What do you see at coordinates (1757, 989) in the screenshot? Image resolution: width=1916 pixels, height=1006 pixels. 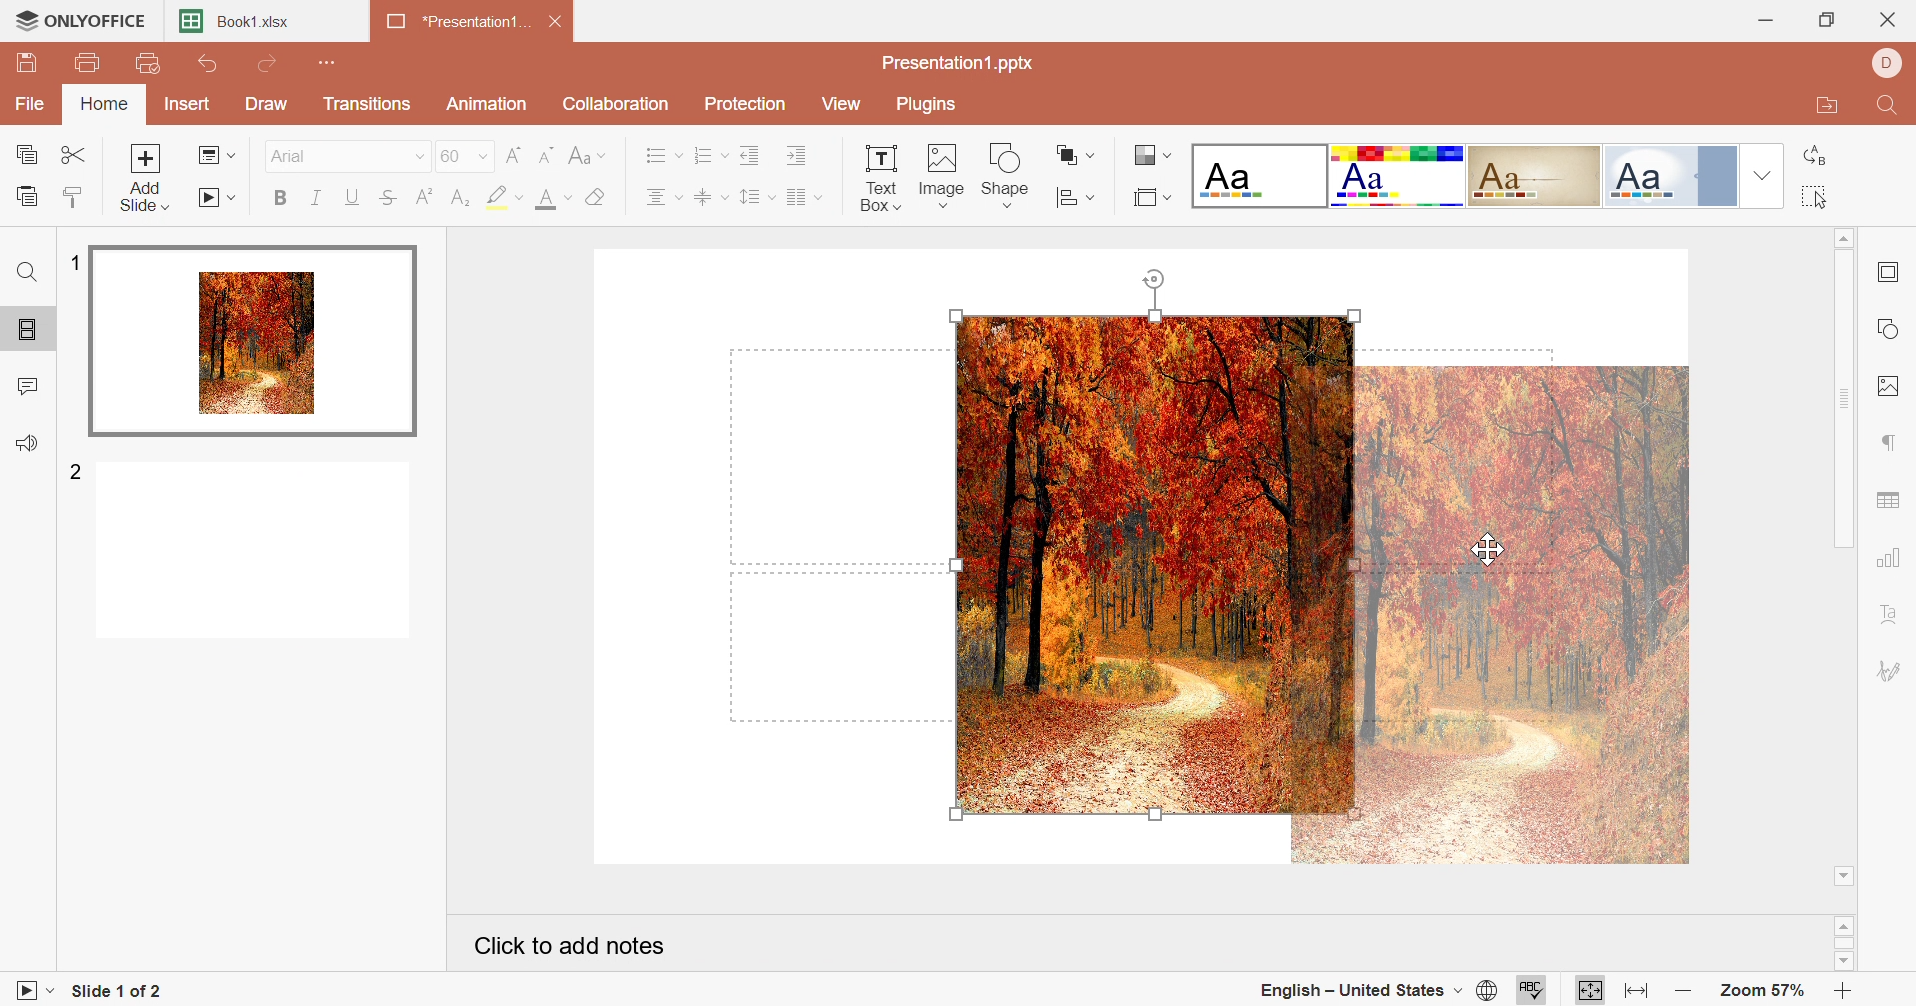 I see `Zoom 57%` at bounding box center [1757, 989].